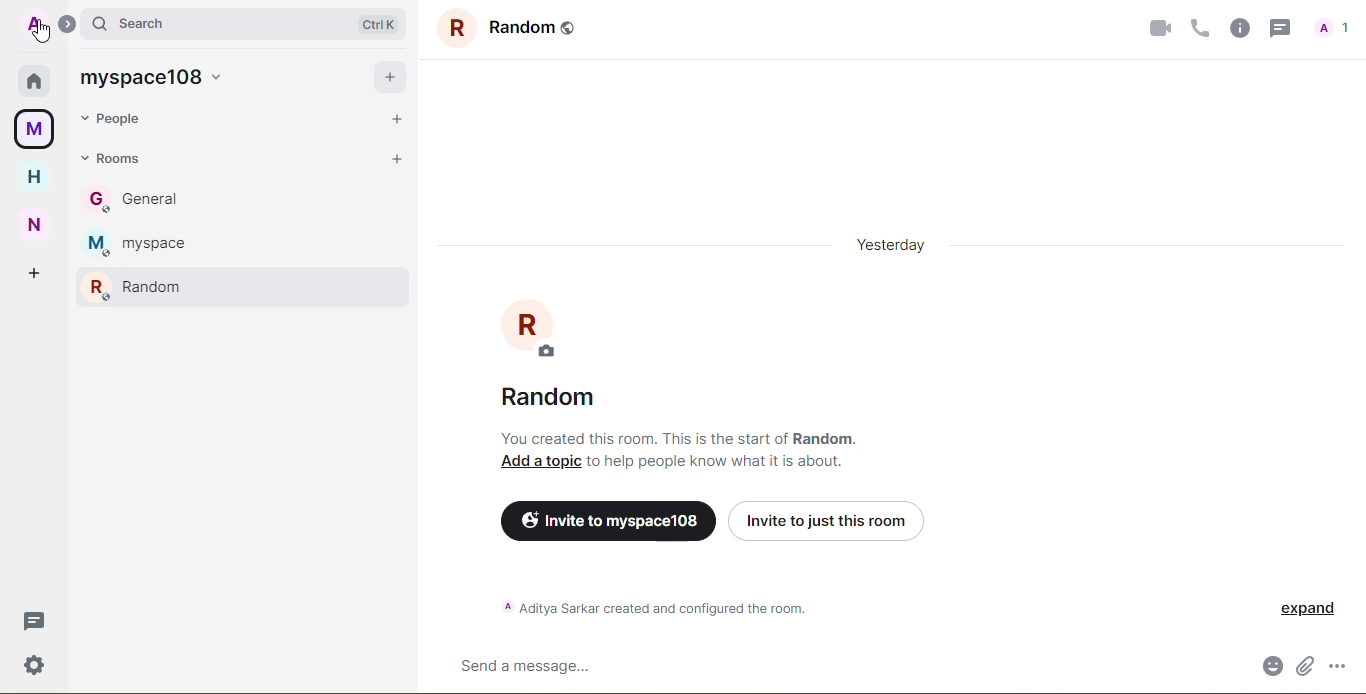  What do you see at coordinates (891, 244) in the screenshot?
I see `day` at bounding box center [891, 244].